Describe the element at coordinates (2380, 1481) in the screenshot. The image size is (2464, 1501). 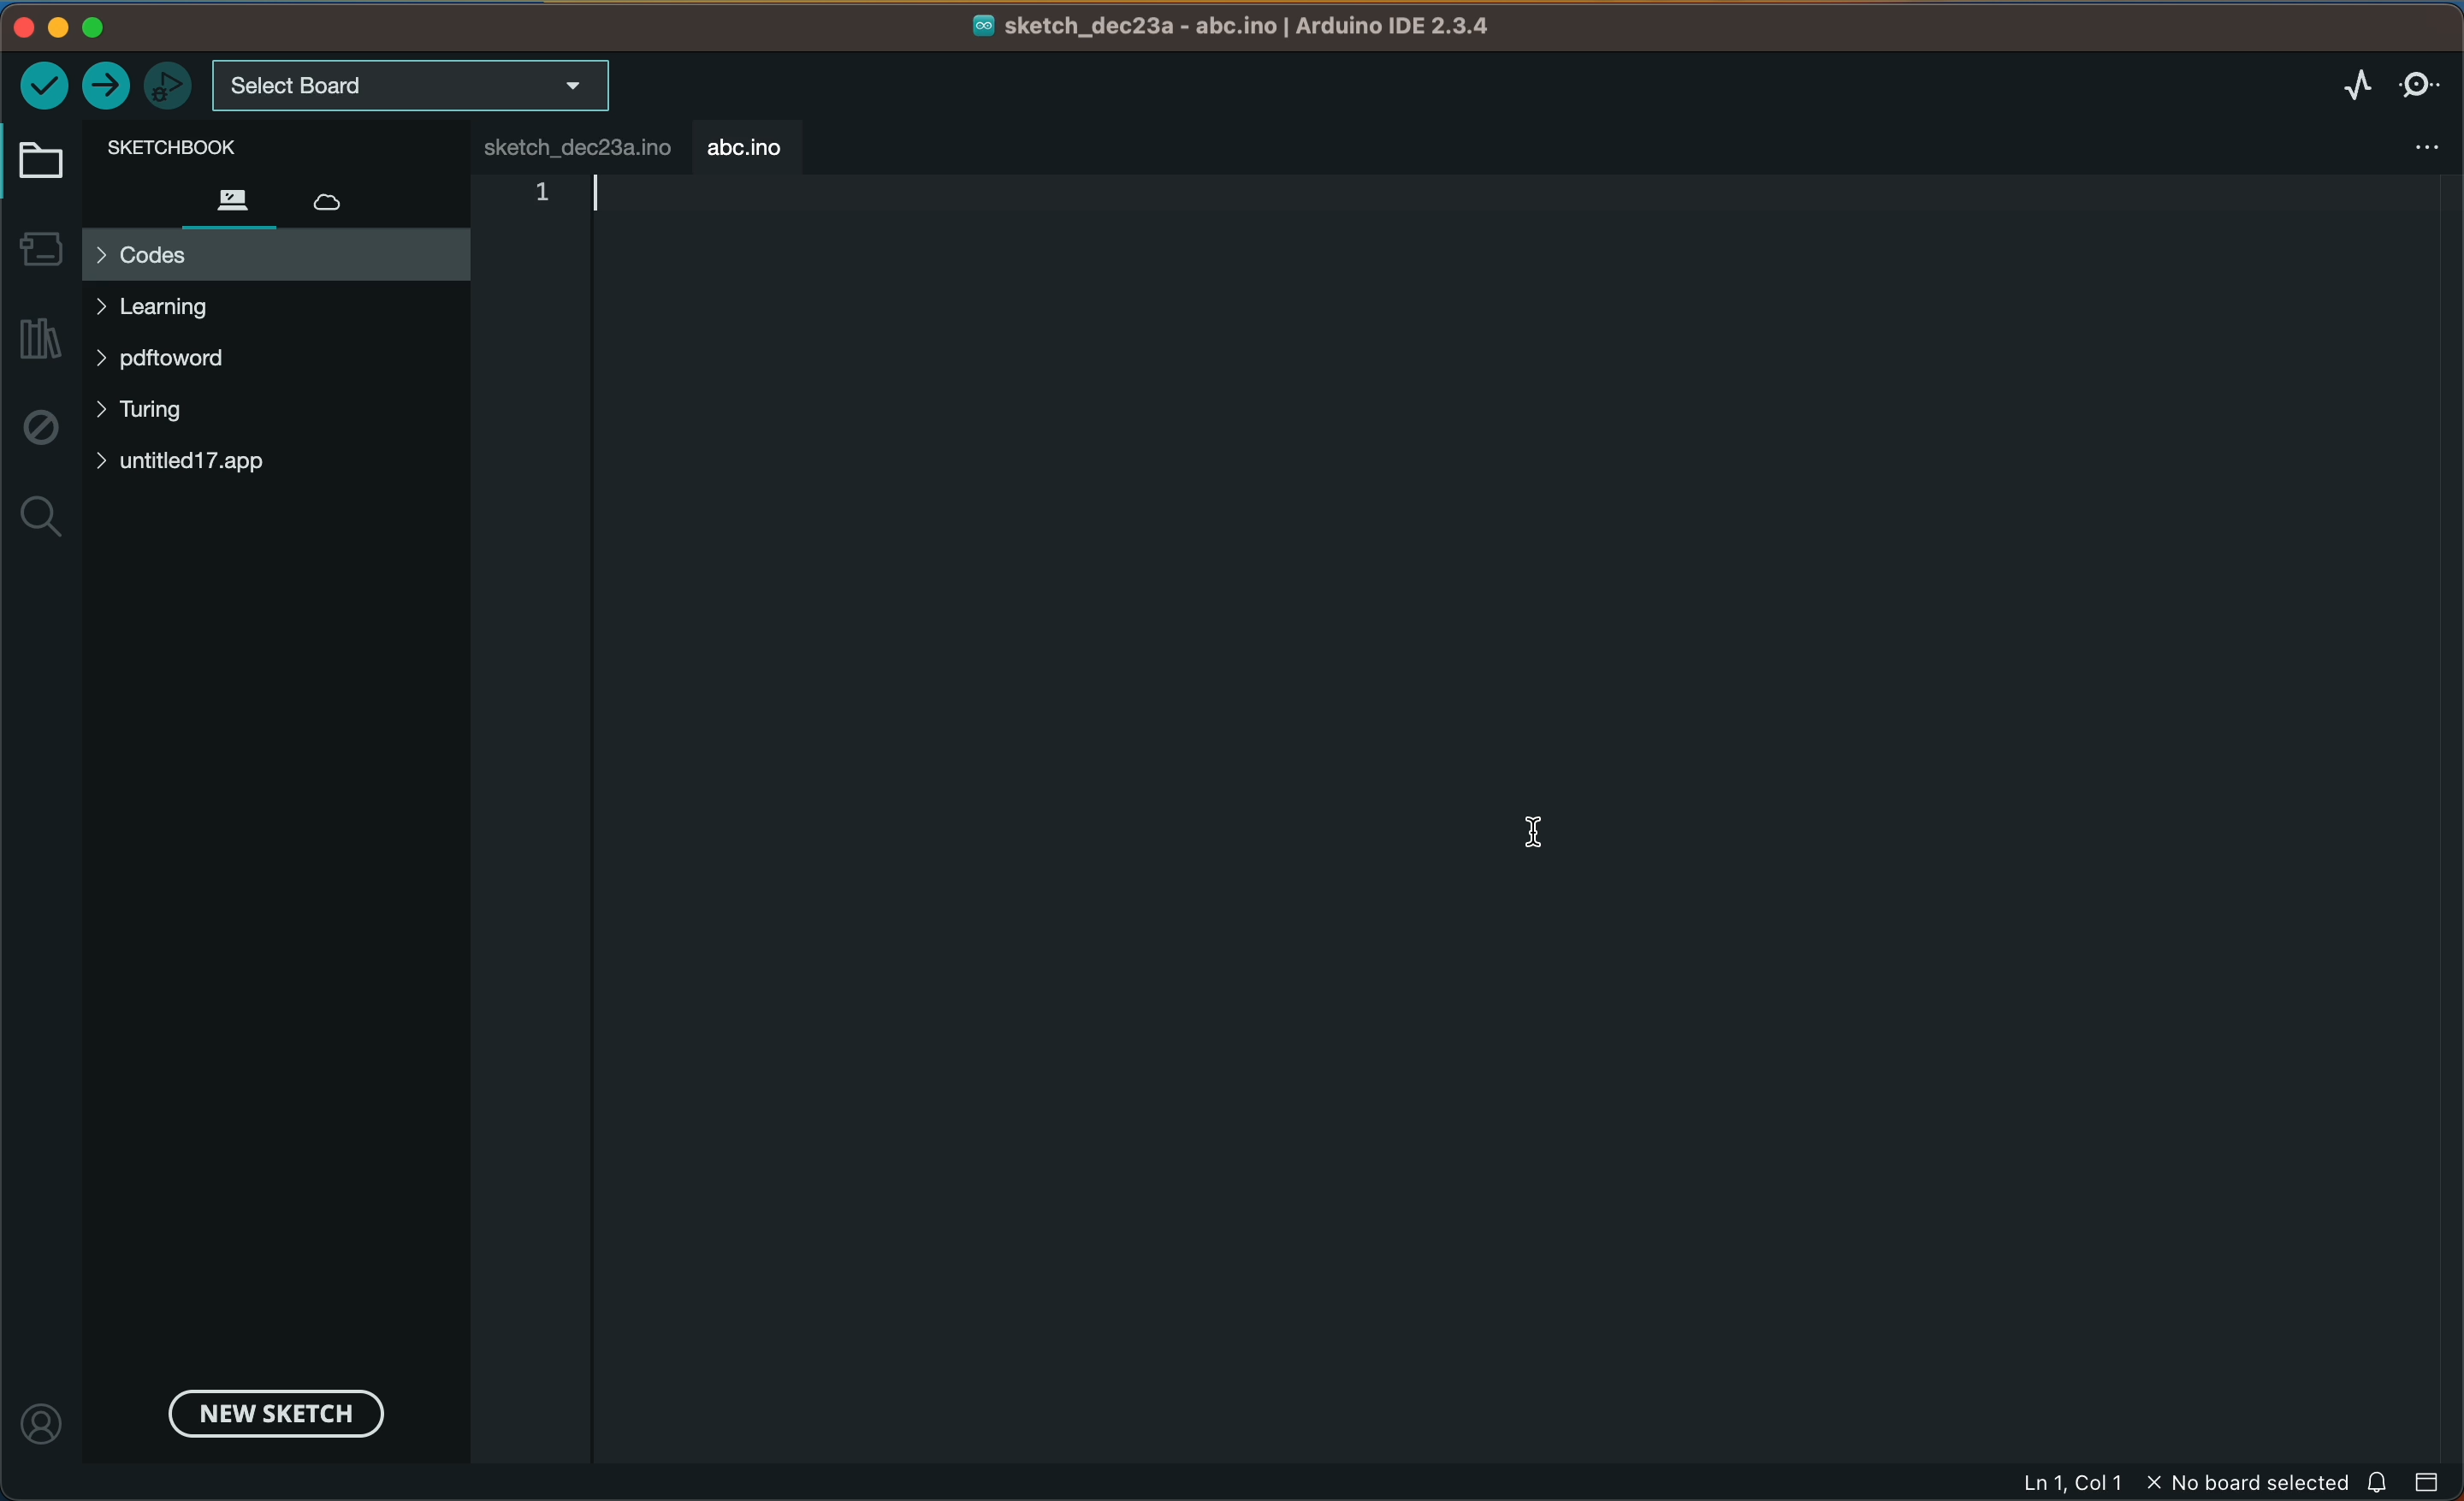
I see `notification` at that location.